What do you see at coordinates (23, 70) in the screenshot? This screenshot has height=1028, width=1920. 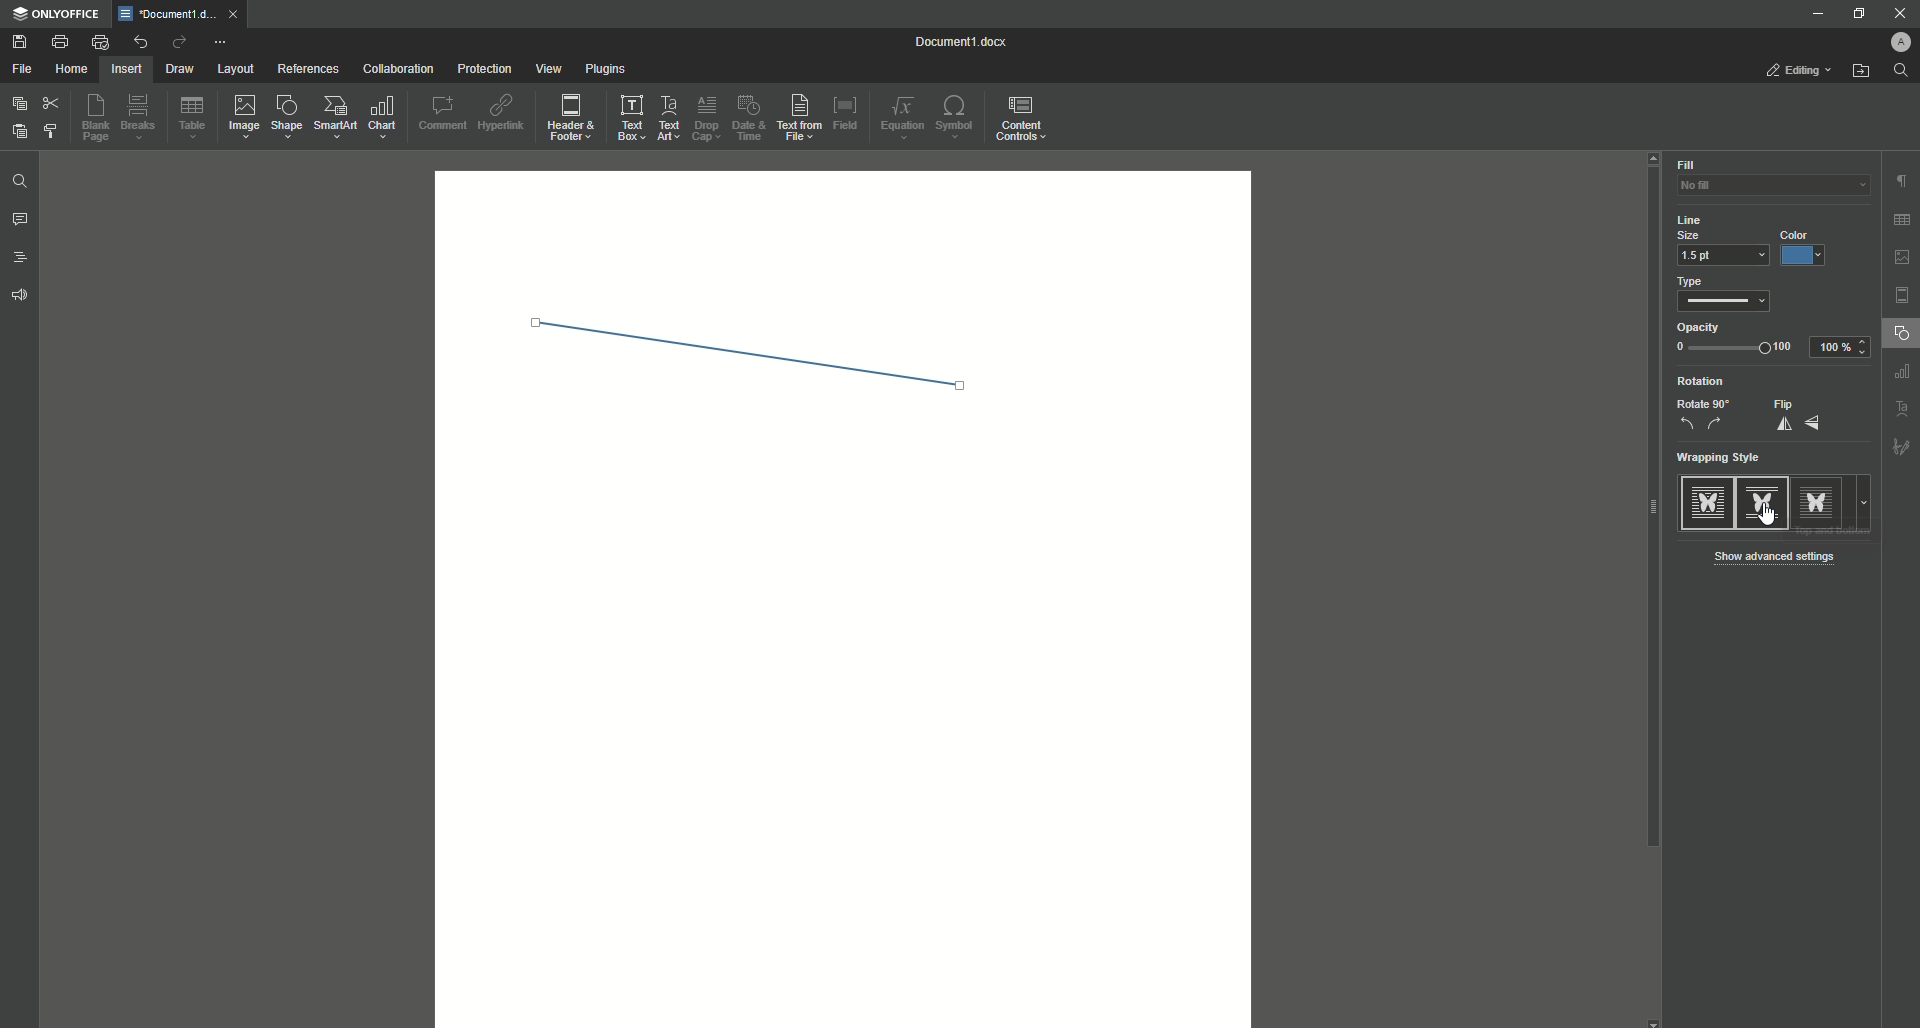 I see `File` at bounding box center [23, 70].